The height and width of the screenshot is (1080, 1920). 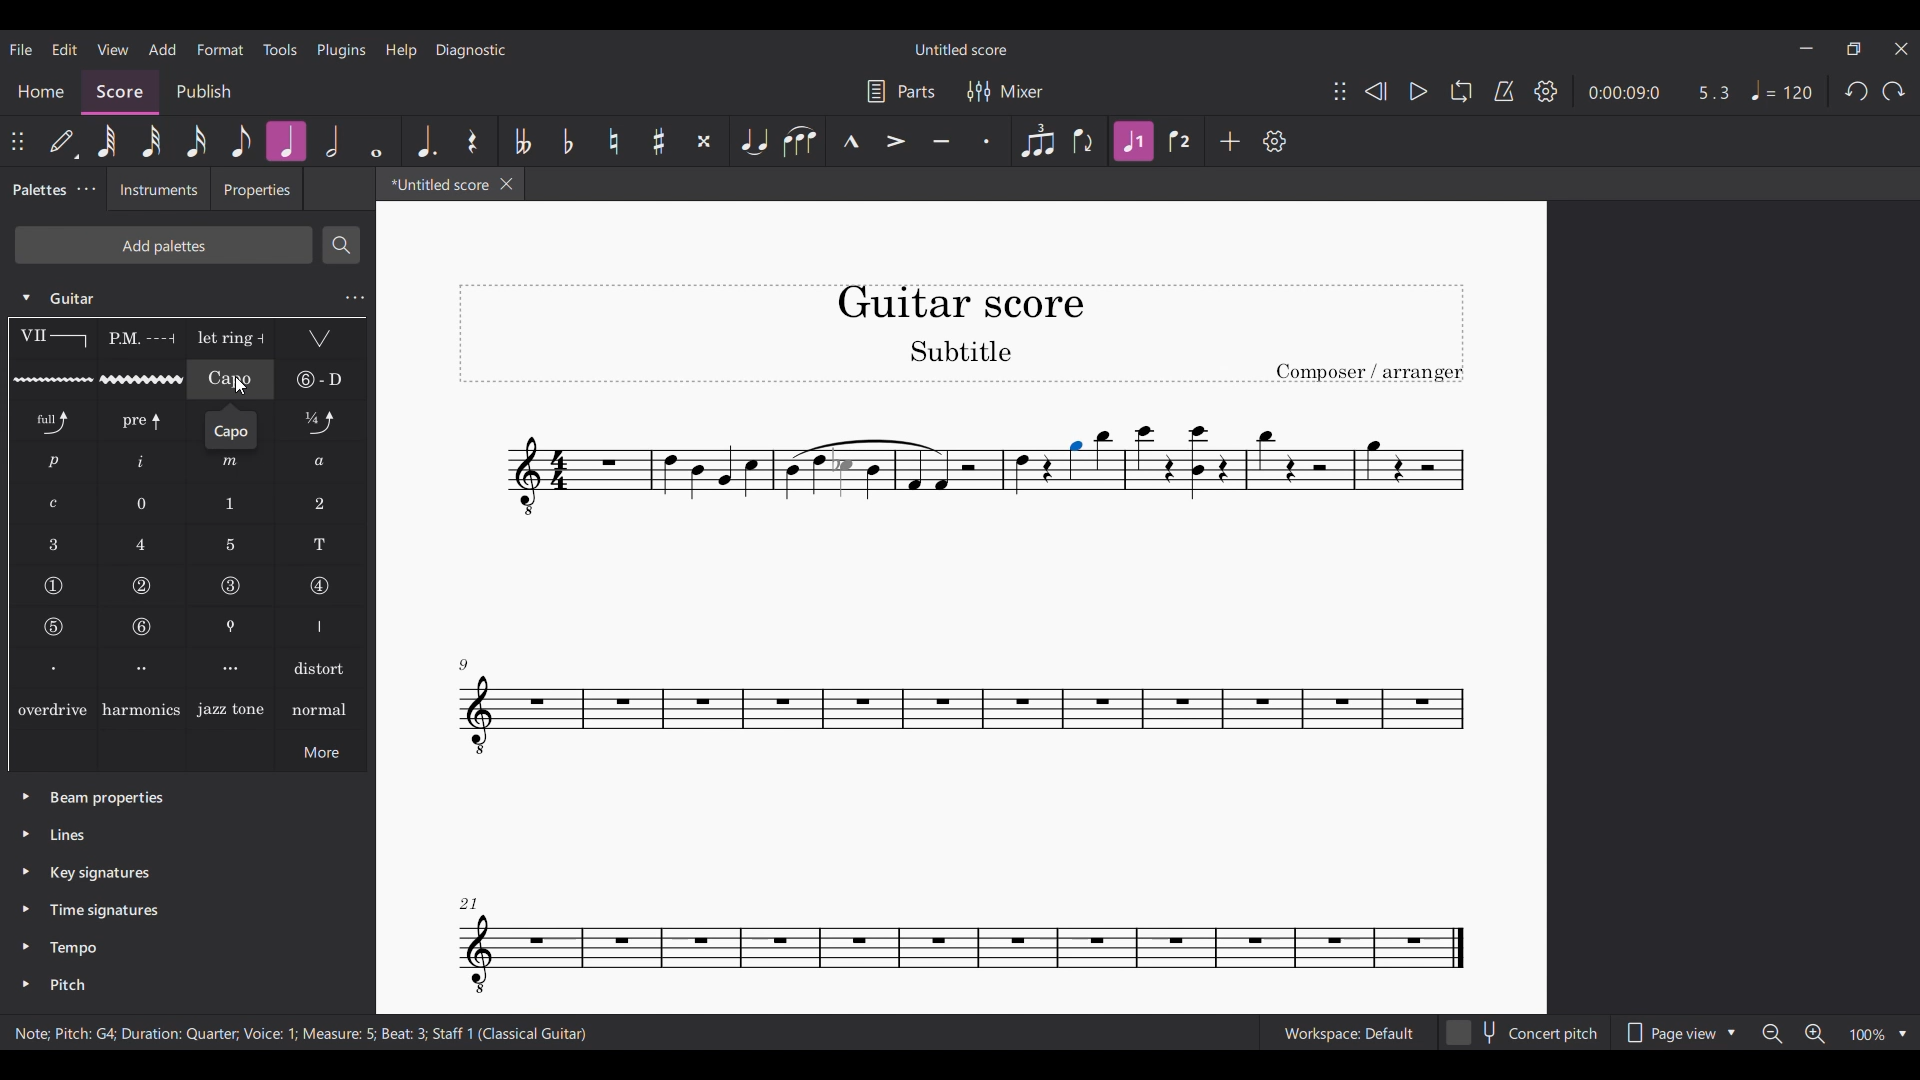 I want to click on Accent, so click(x=896, y=141).